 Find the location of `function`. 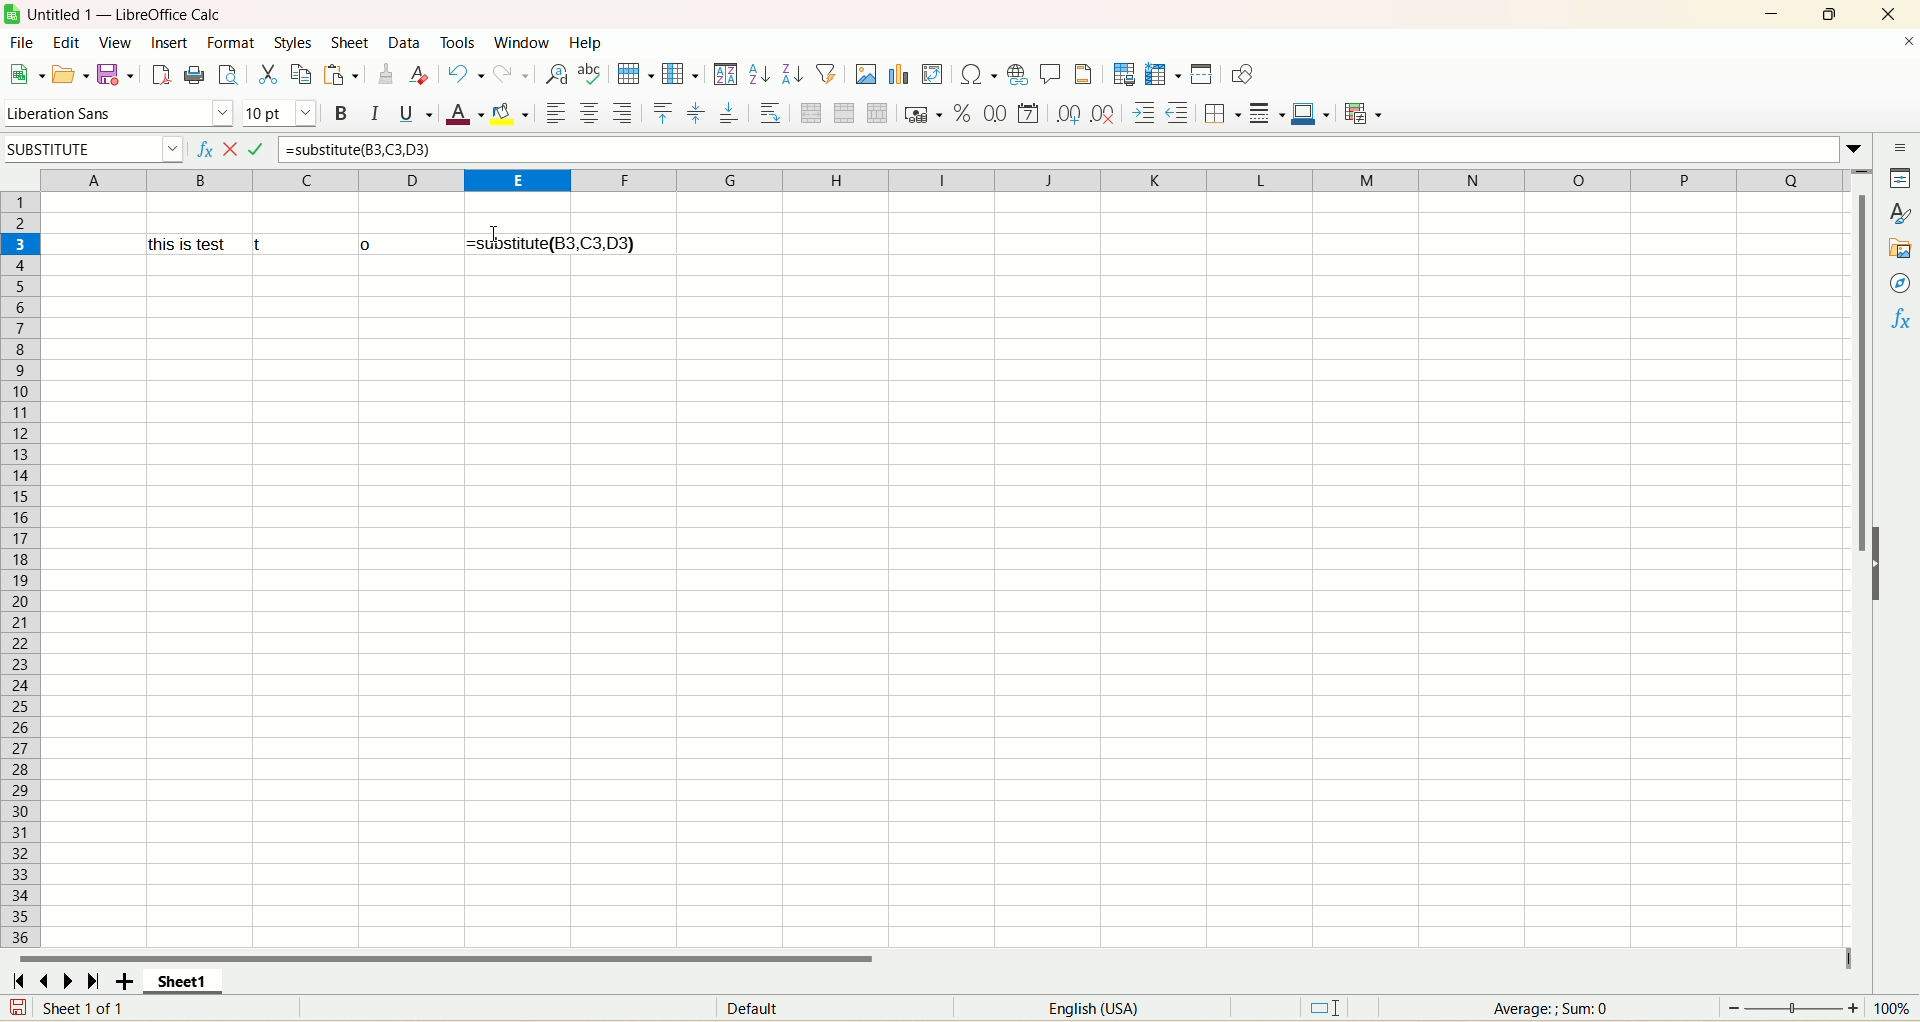

function is located at coordinates (1899, 325).